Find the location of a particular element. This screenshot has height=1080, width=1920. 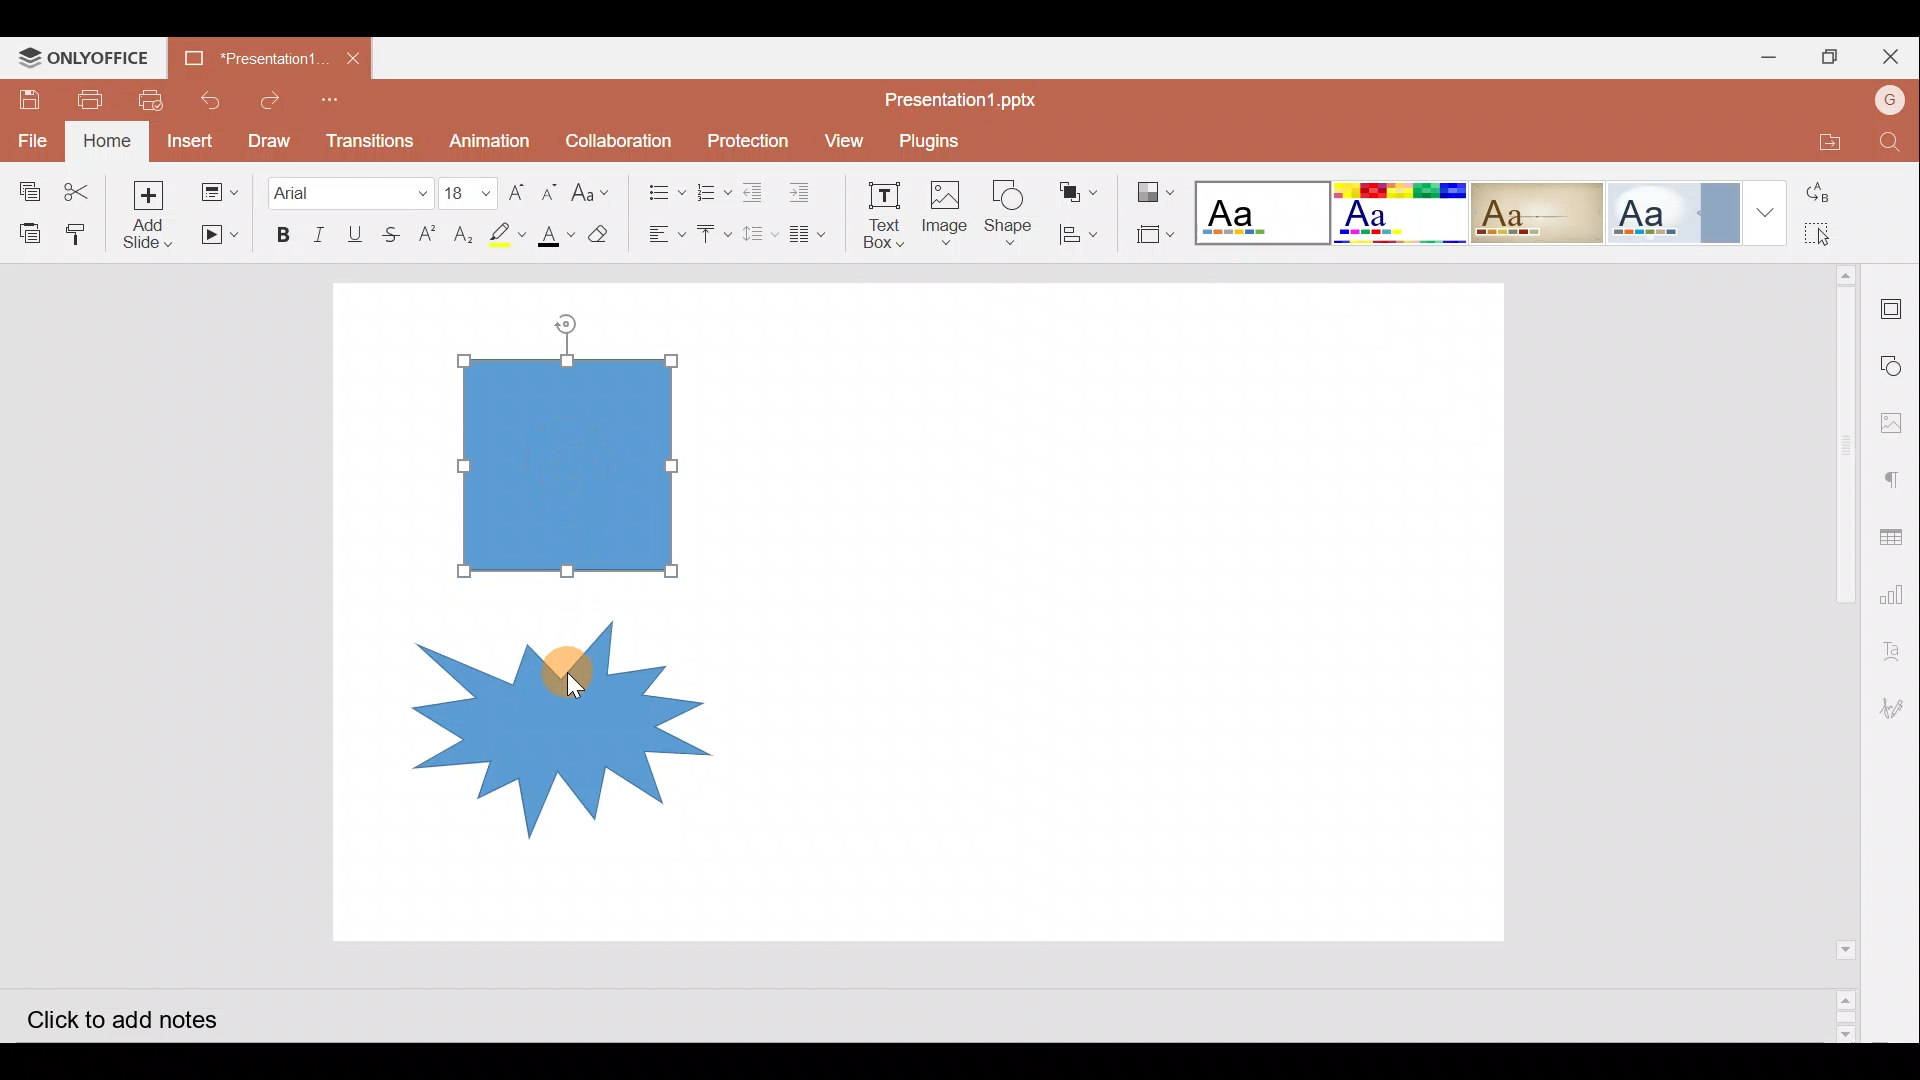

Arrange shape is located at coordinates (1080, 186).